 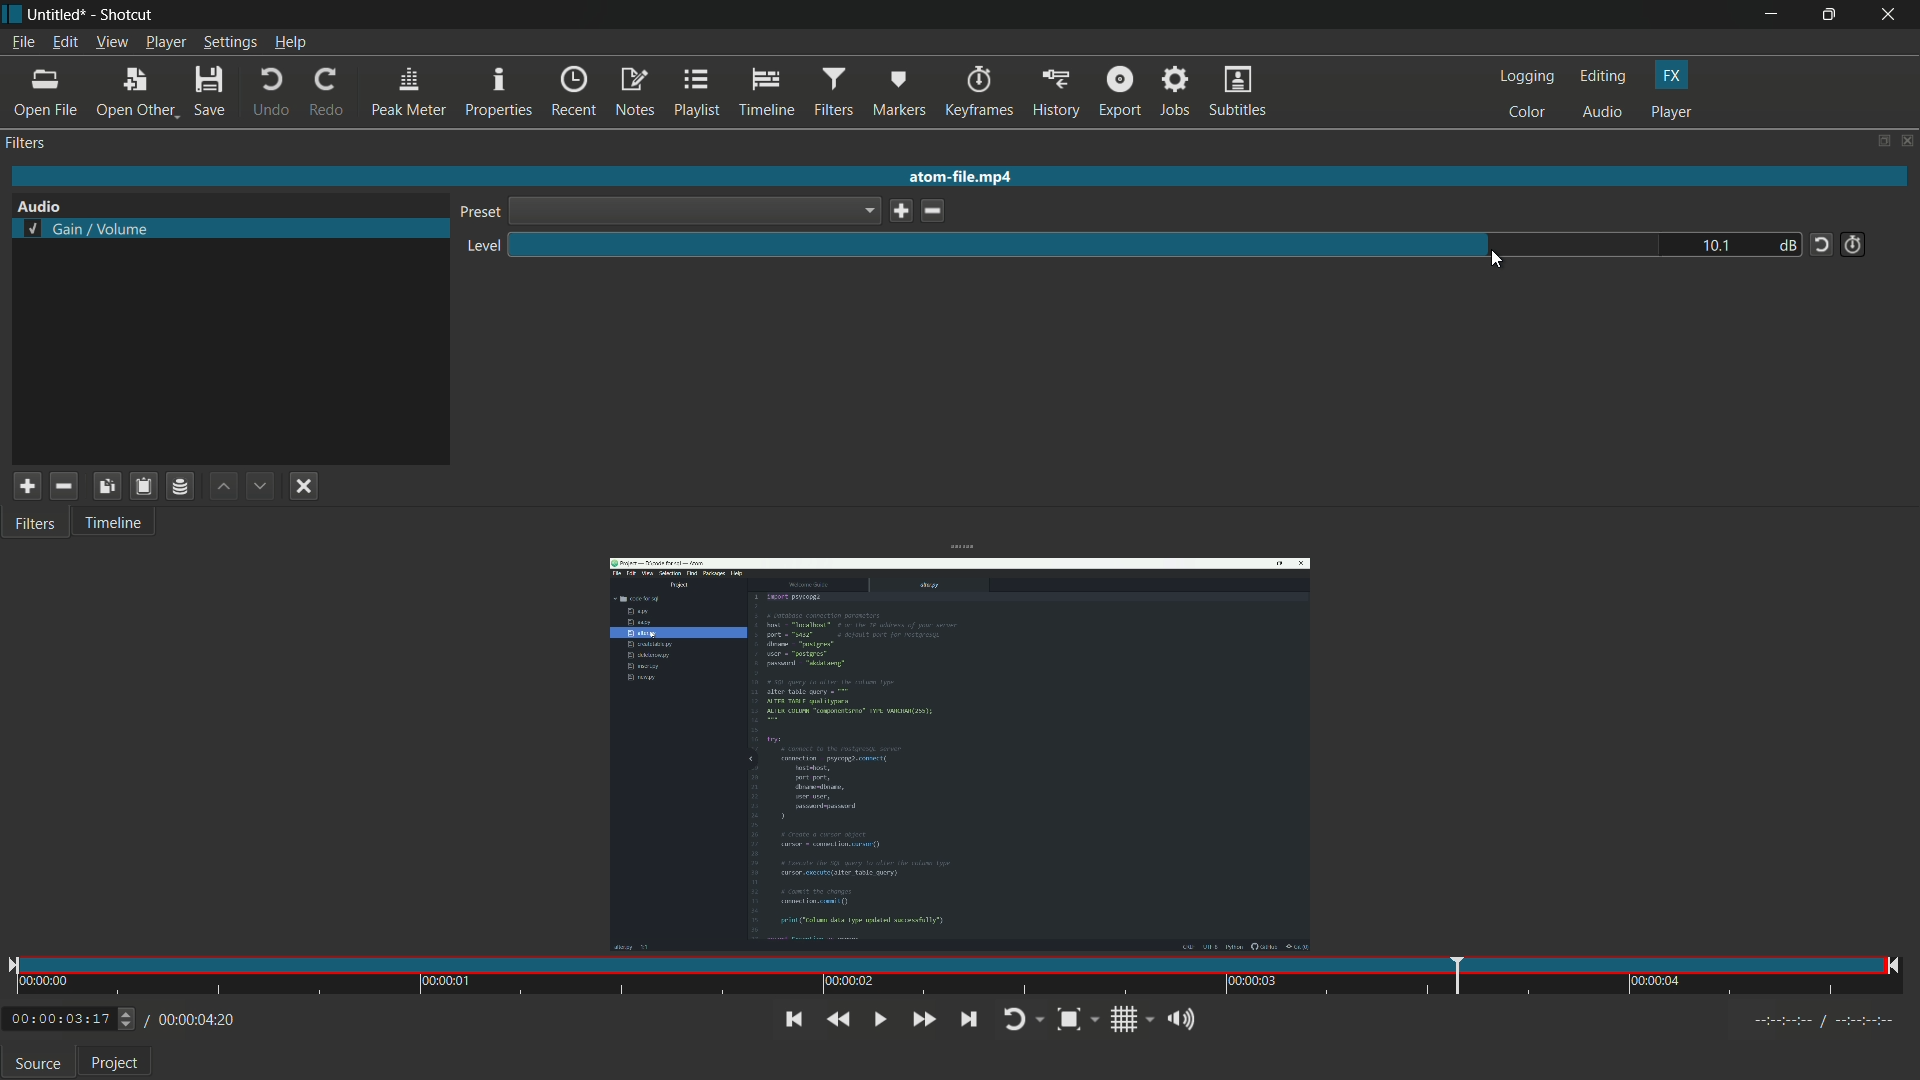 What do you see at coordinates (898, 212) in the screenshot?
I see `save` at bounding box center [898, 212].